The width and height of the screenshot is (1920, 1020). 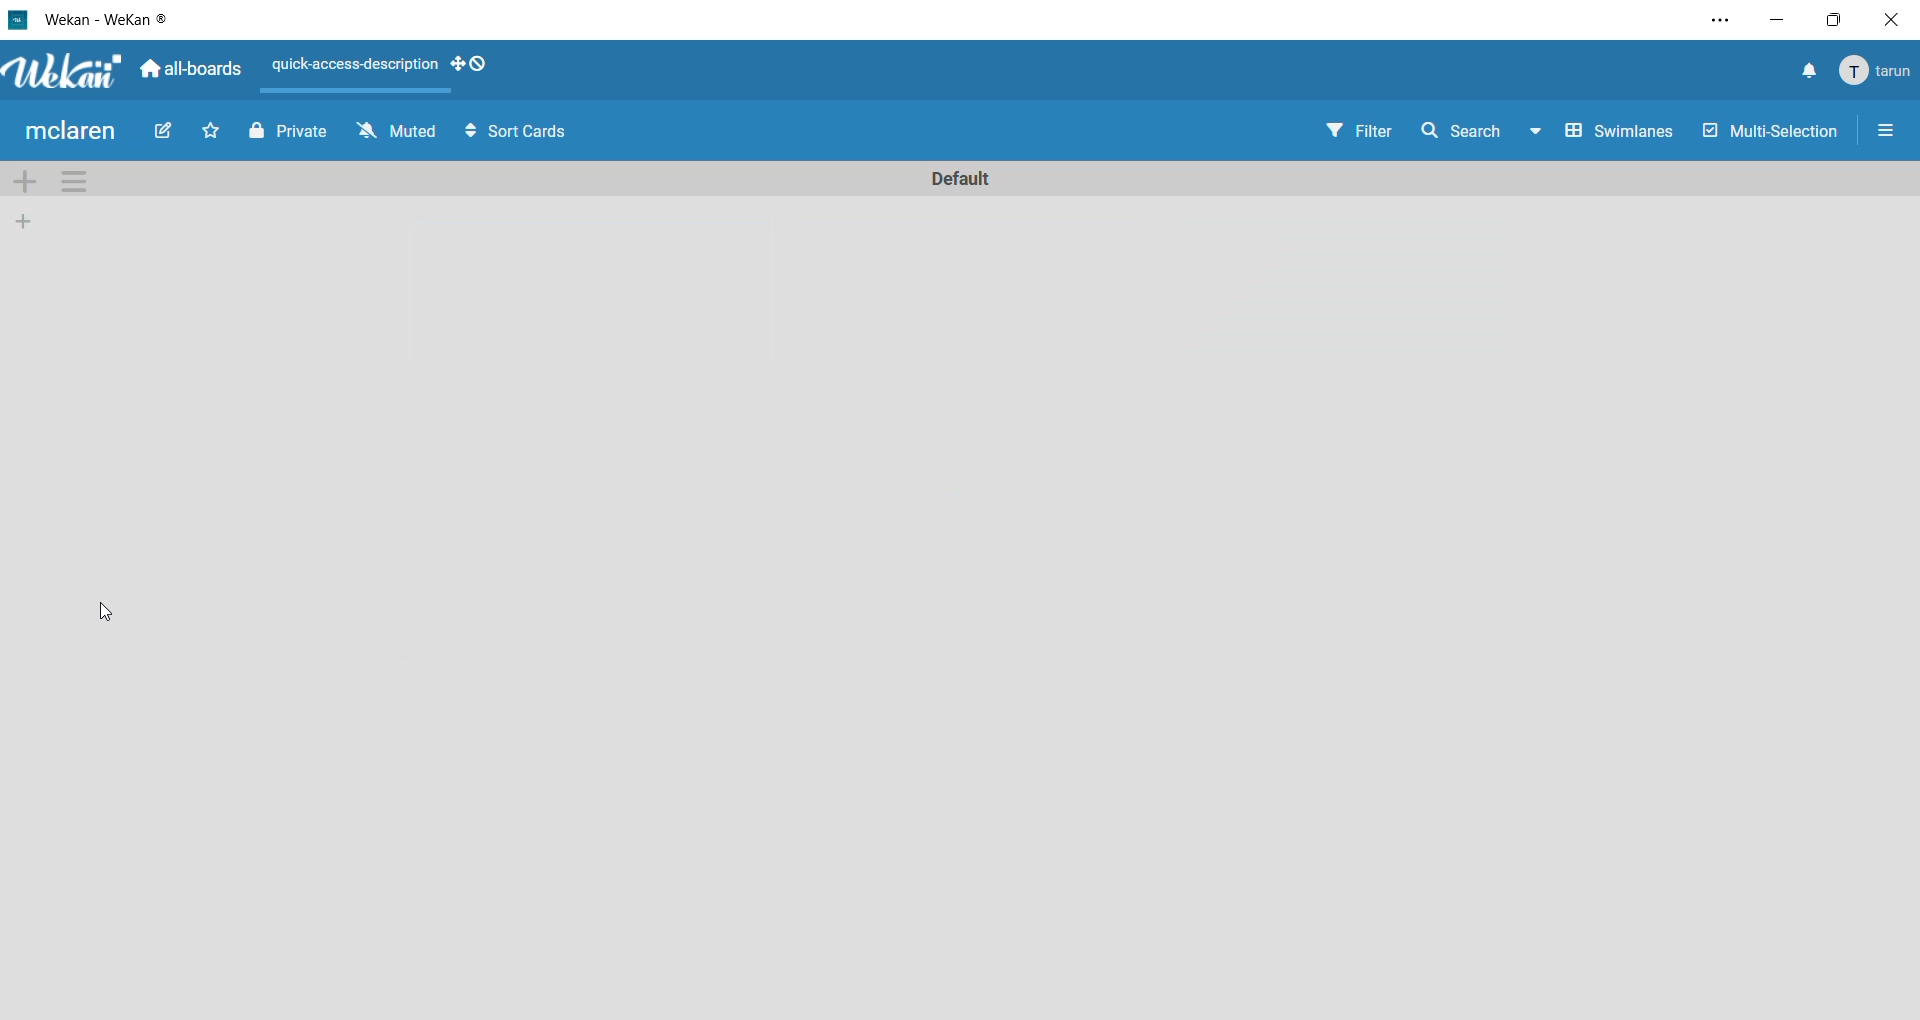 I want to click on swimlanes, so click(x=1622, y=131).